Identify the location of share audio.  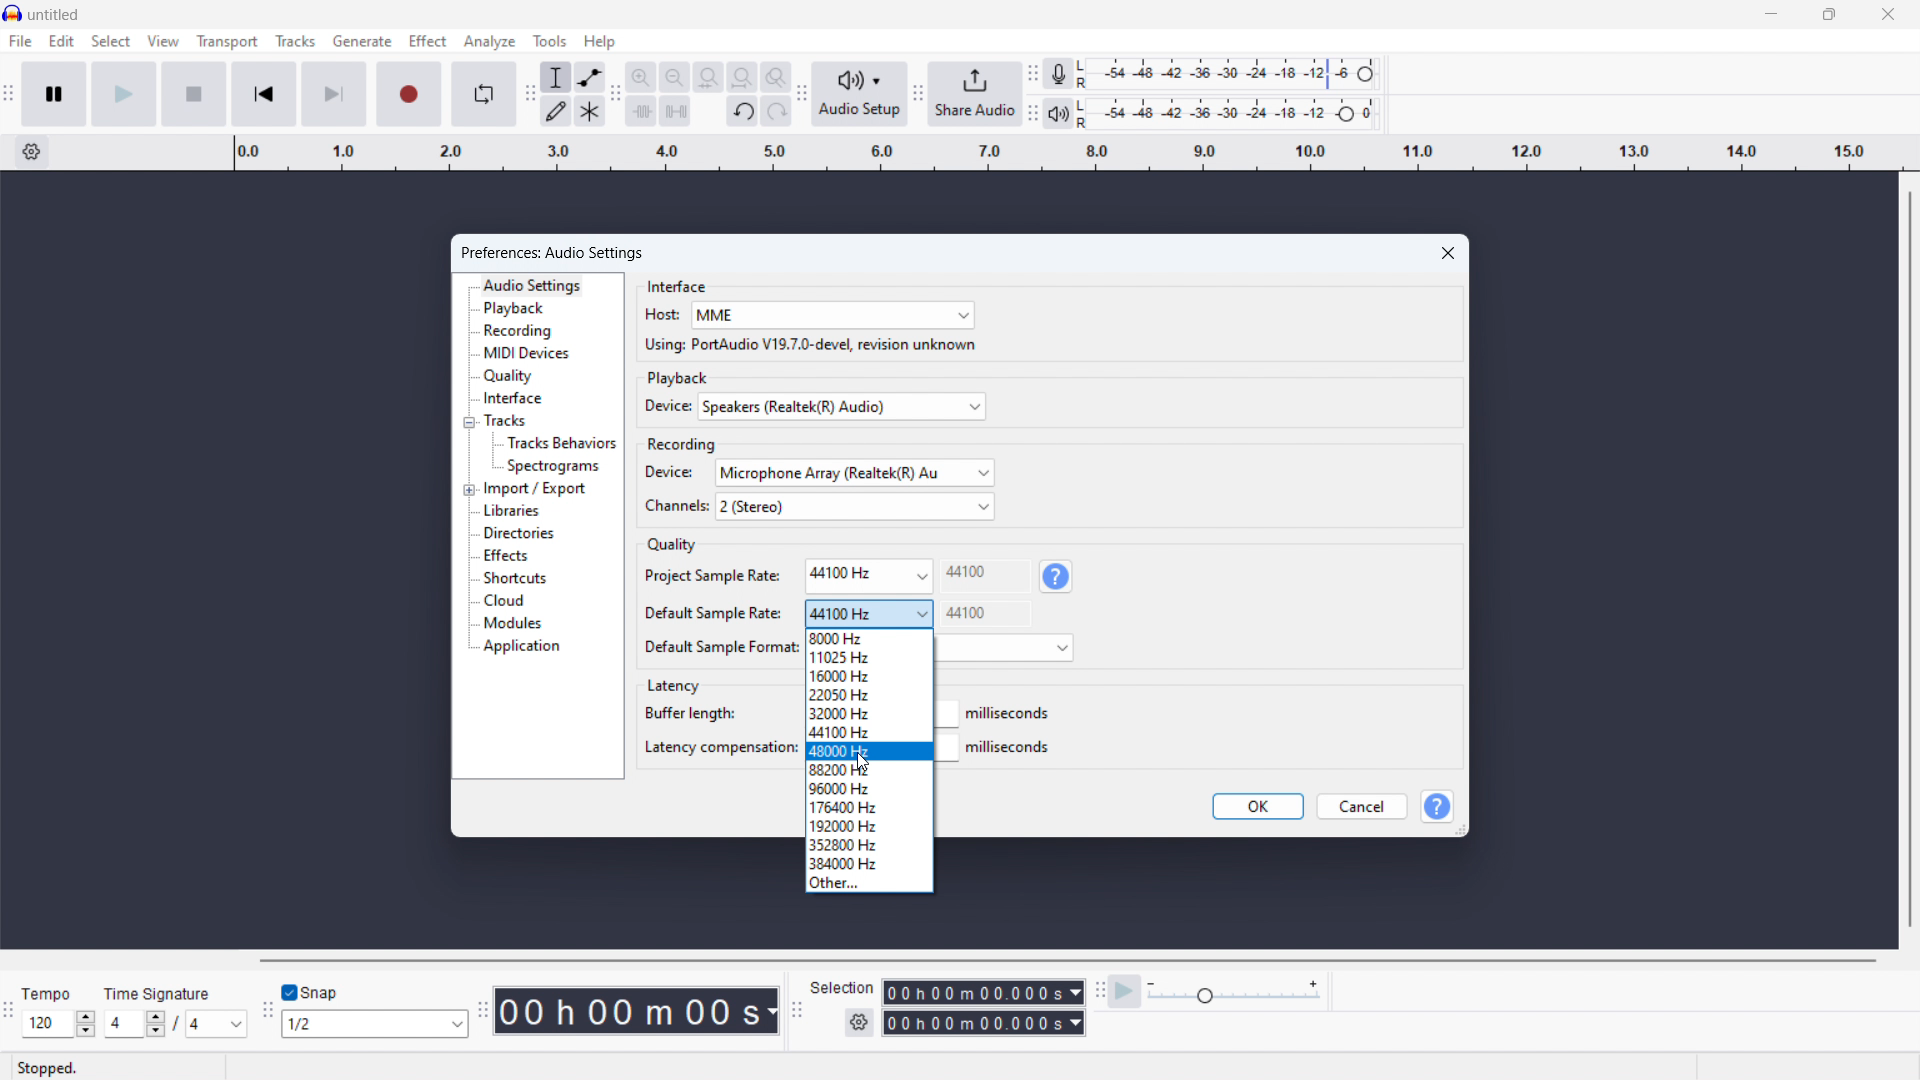
(975, 94).